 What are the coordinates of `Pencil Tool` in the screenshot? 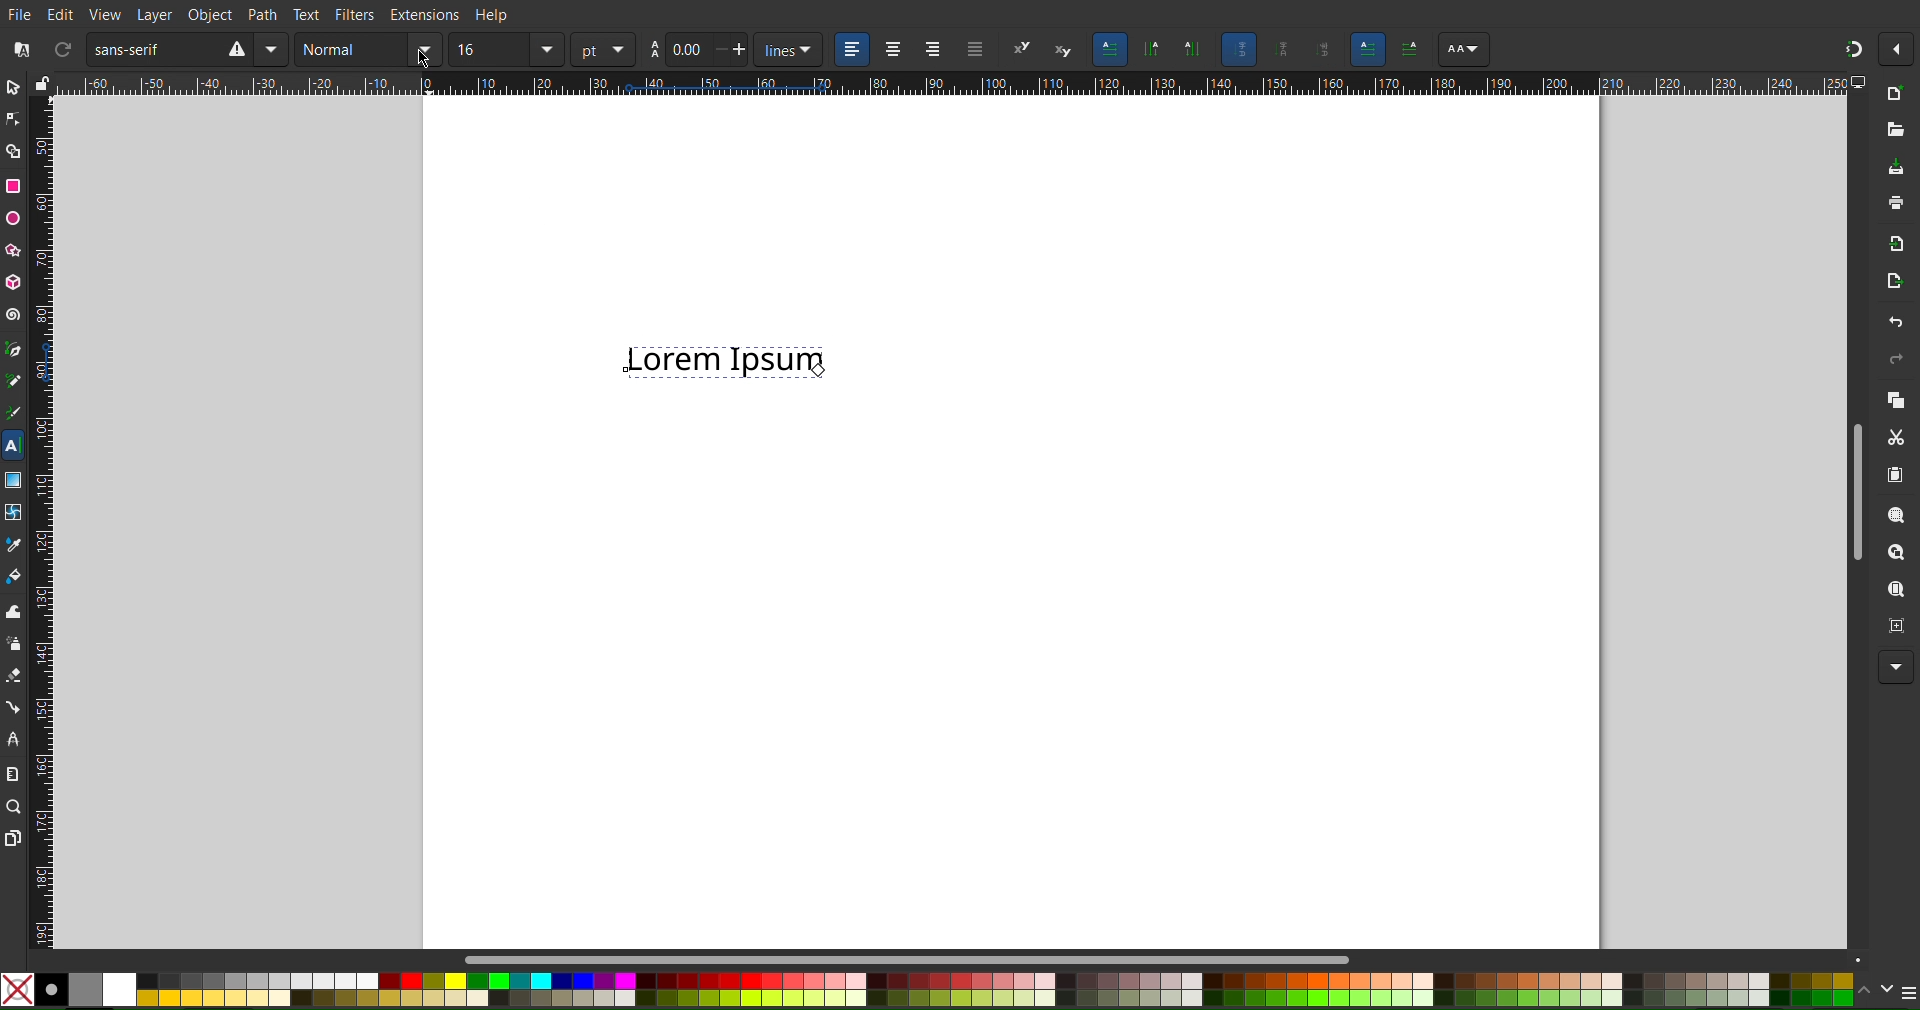 It's located at (13, 380).